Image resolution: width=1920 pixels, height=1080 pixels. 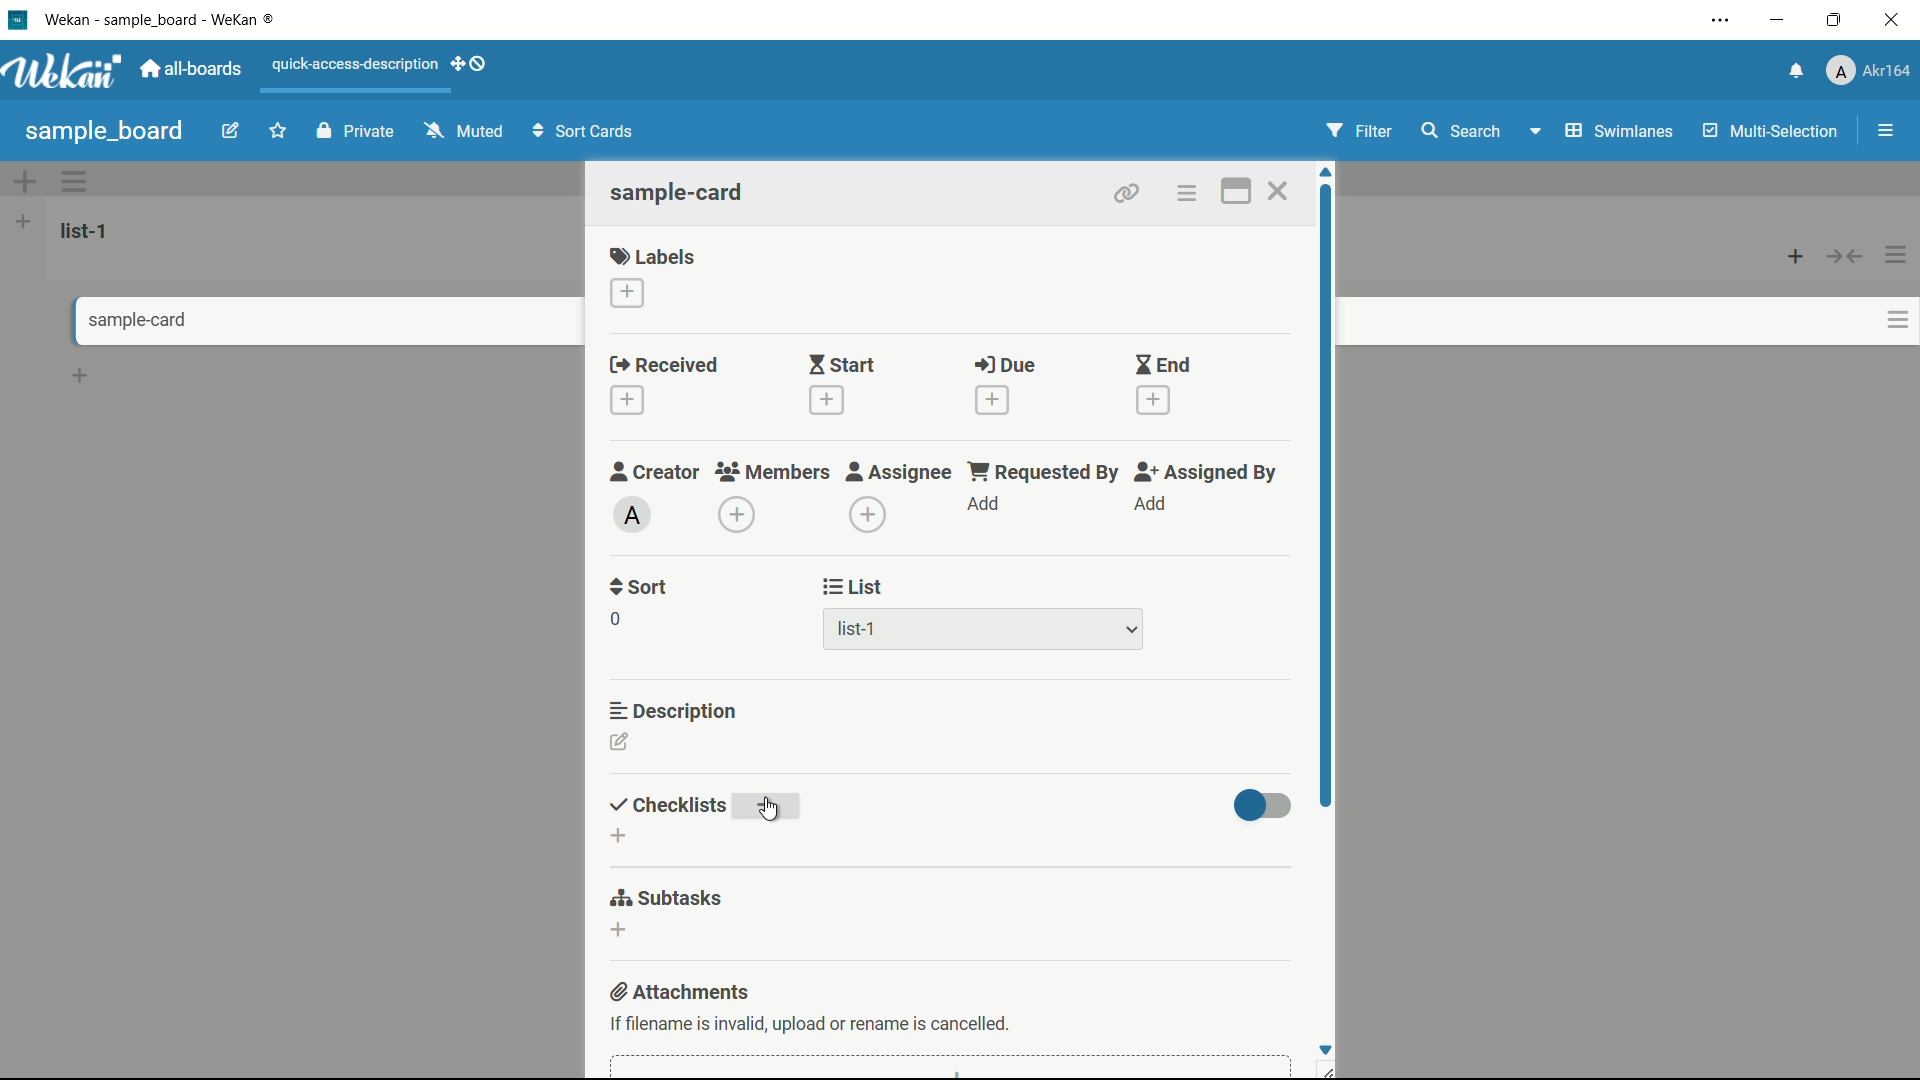 What do you see at coordinates (664, 366) in the screenshot?
I see `received` at bounding box center [664, 366].